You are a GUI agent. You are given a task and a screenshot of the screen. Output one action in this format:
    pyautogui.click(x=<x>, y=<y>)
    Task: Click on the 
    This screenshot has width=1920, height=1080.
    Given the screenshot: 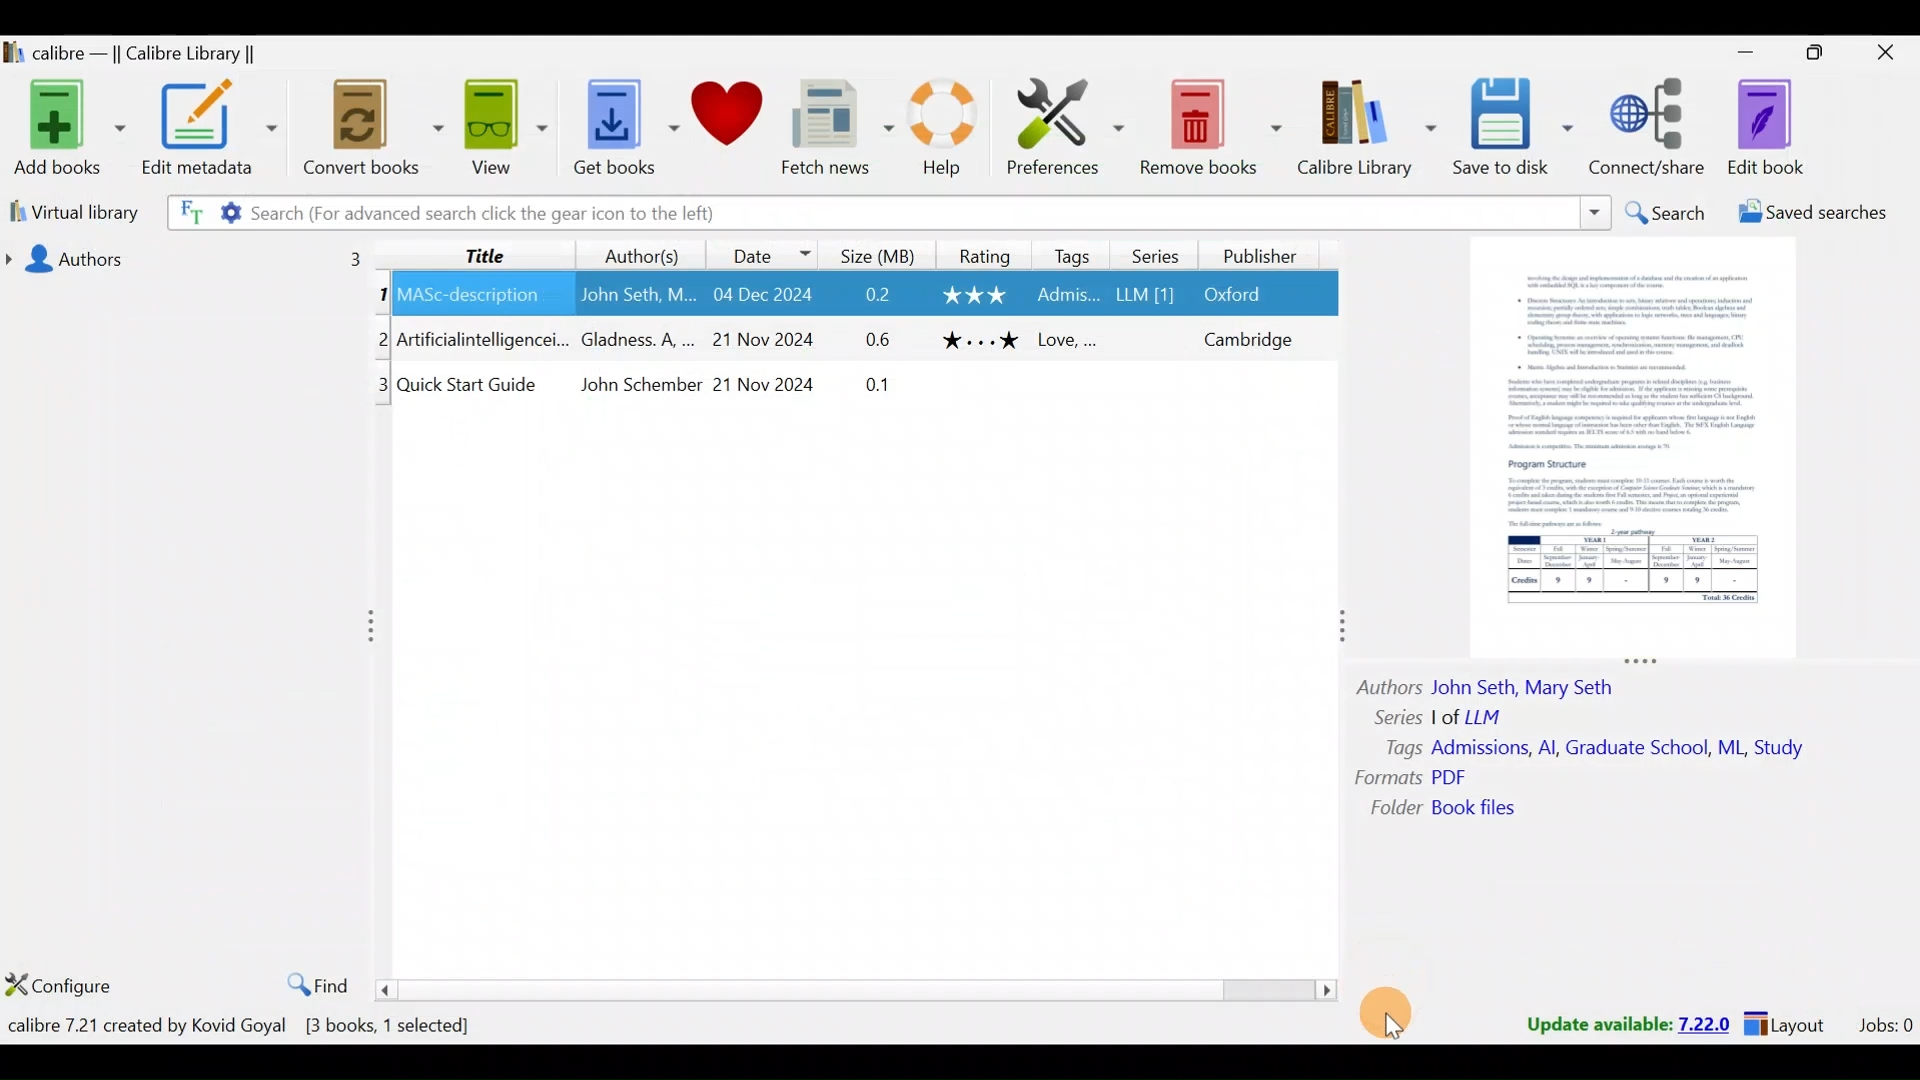 What is the action you would take?
    pyautogui.click(x=774, y=295)
    